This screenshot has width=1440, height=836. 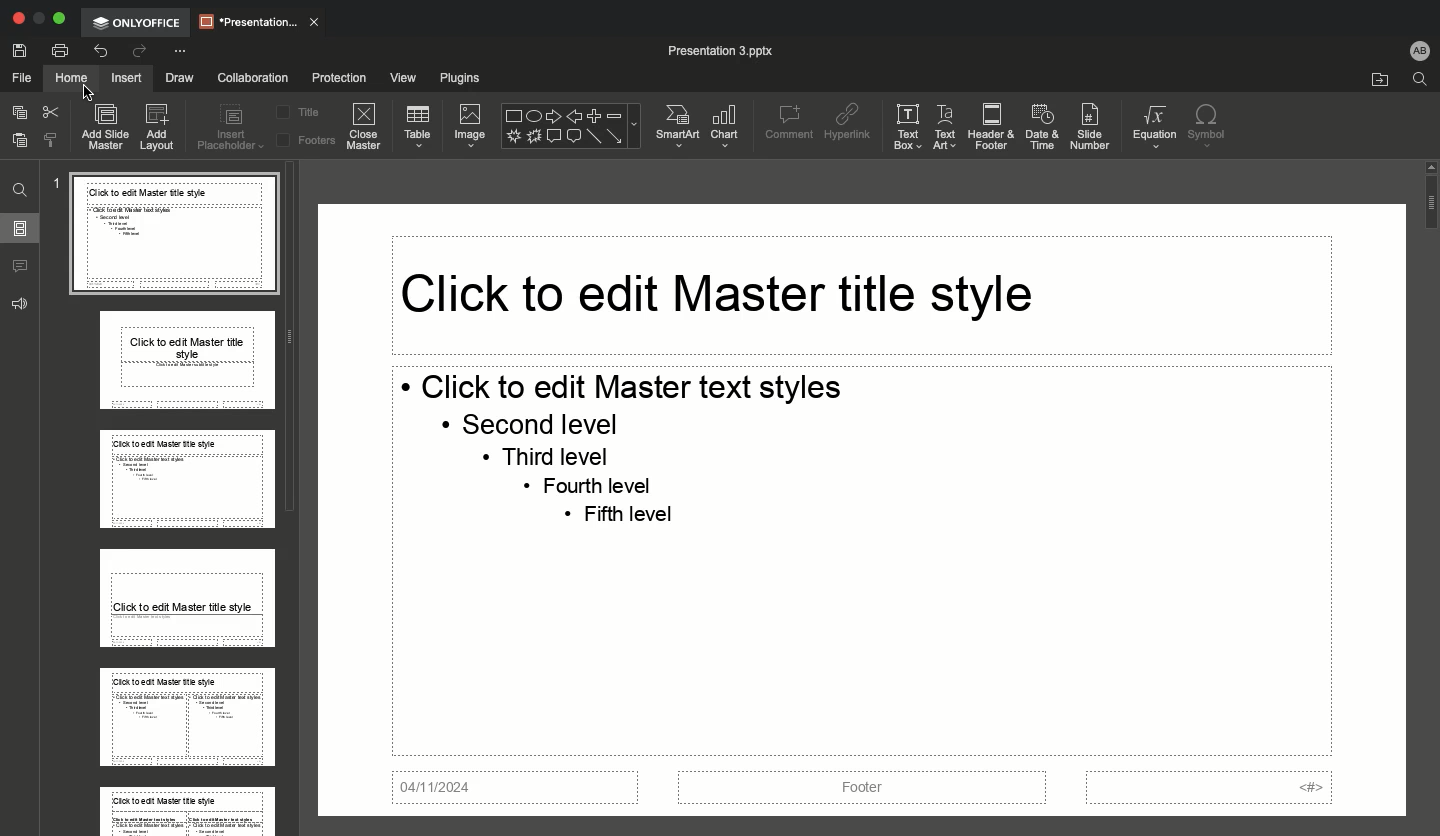 I want to click on Copy, so click(x=19, y=115).